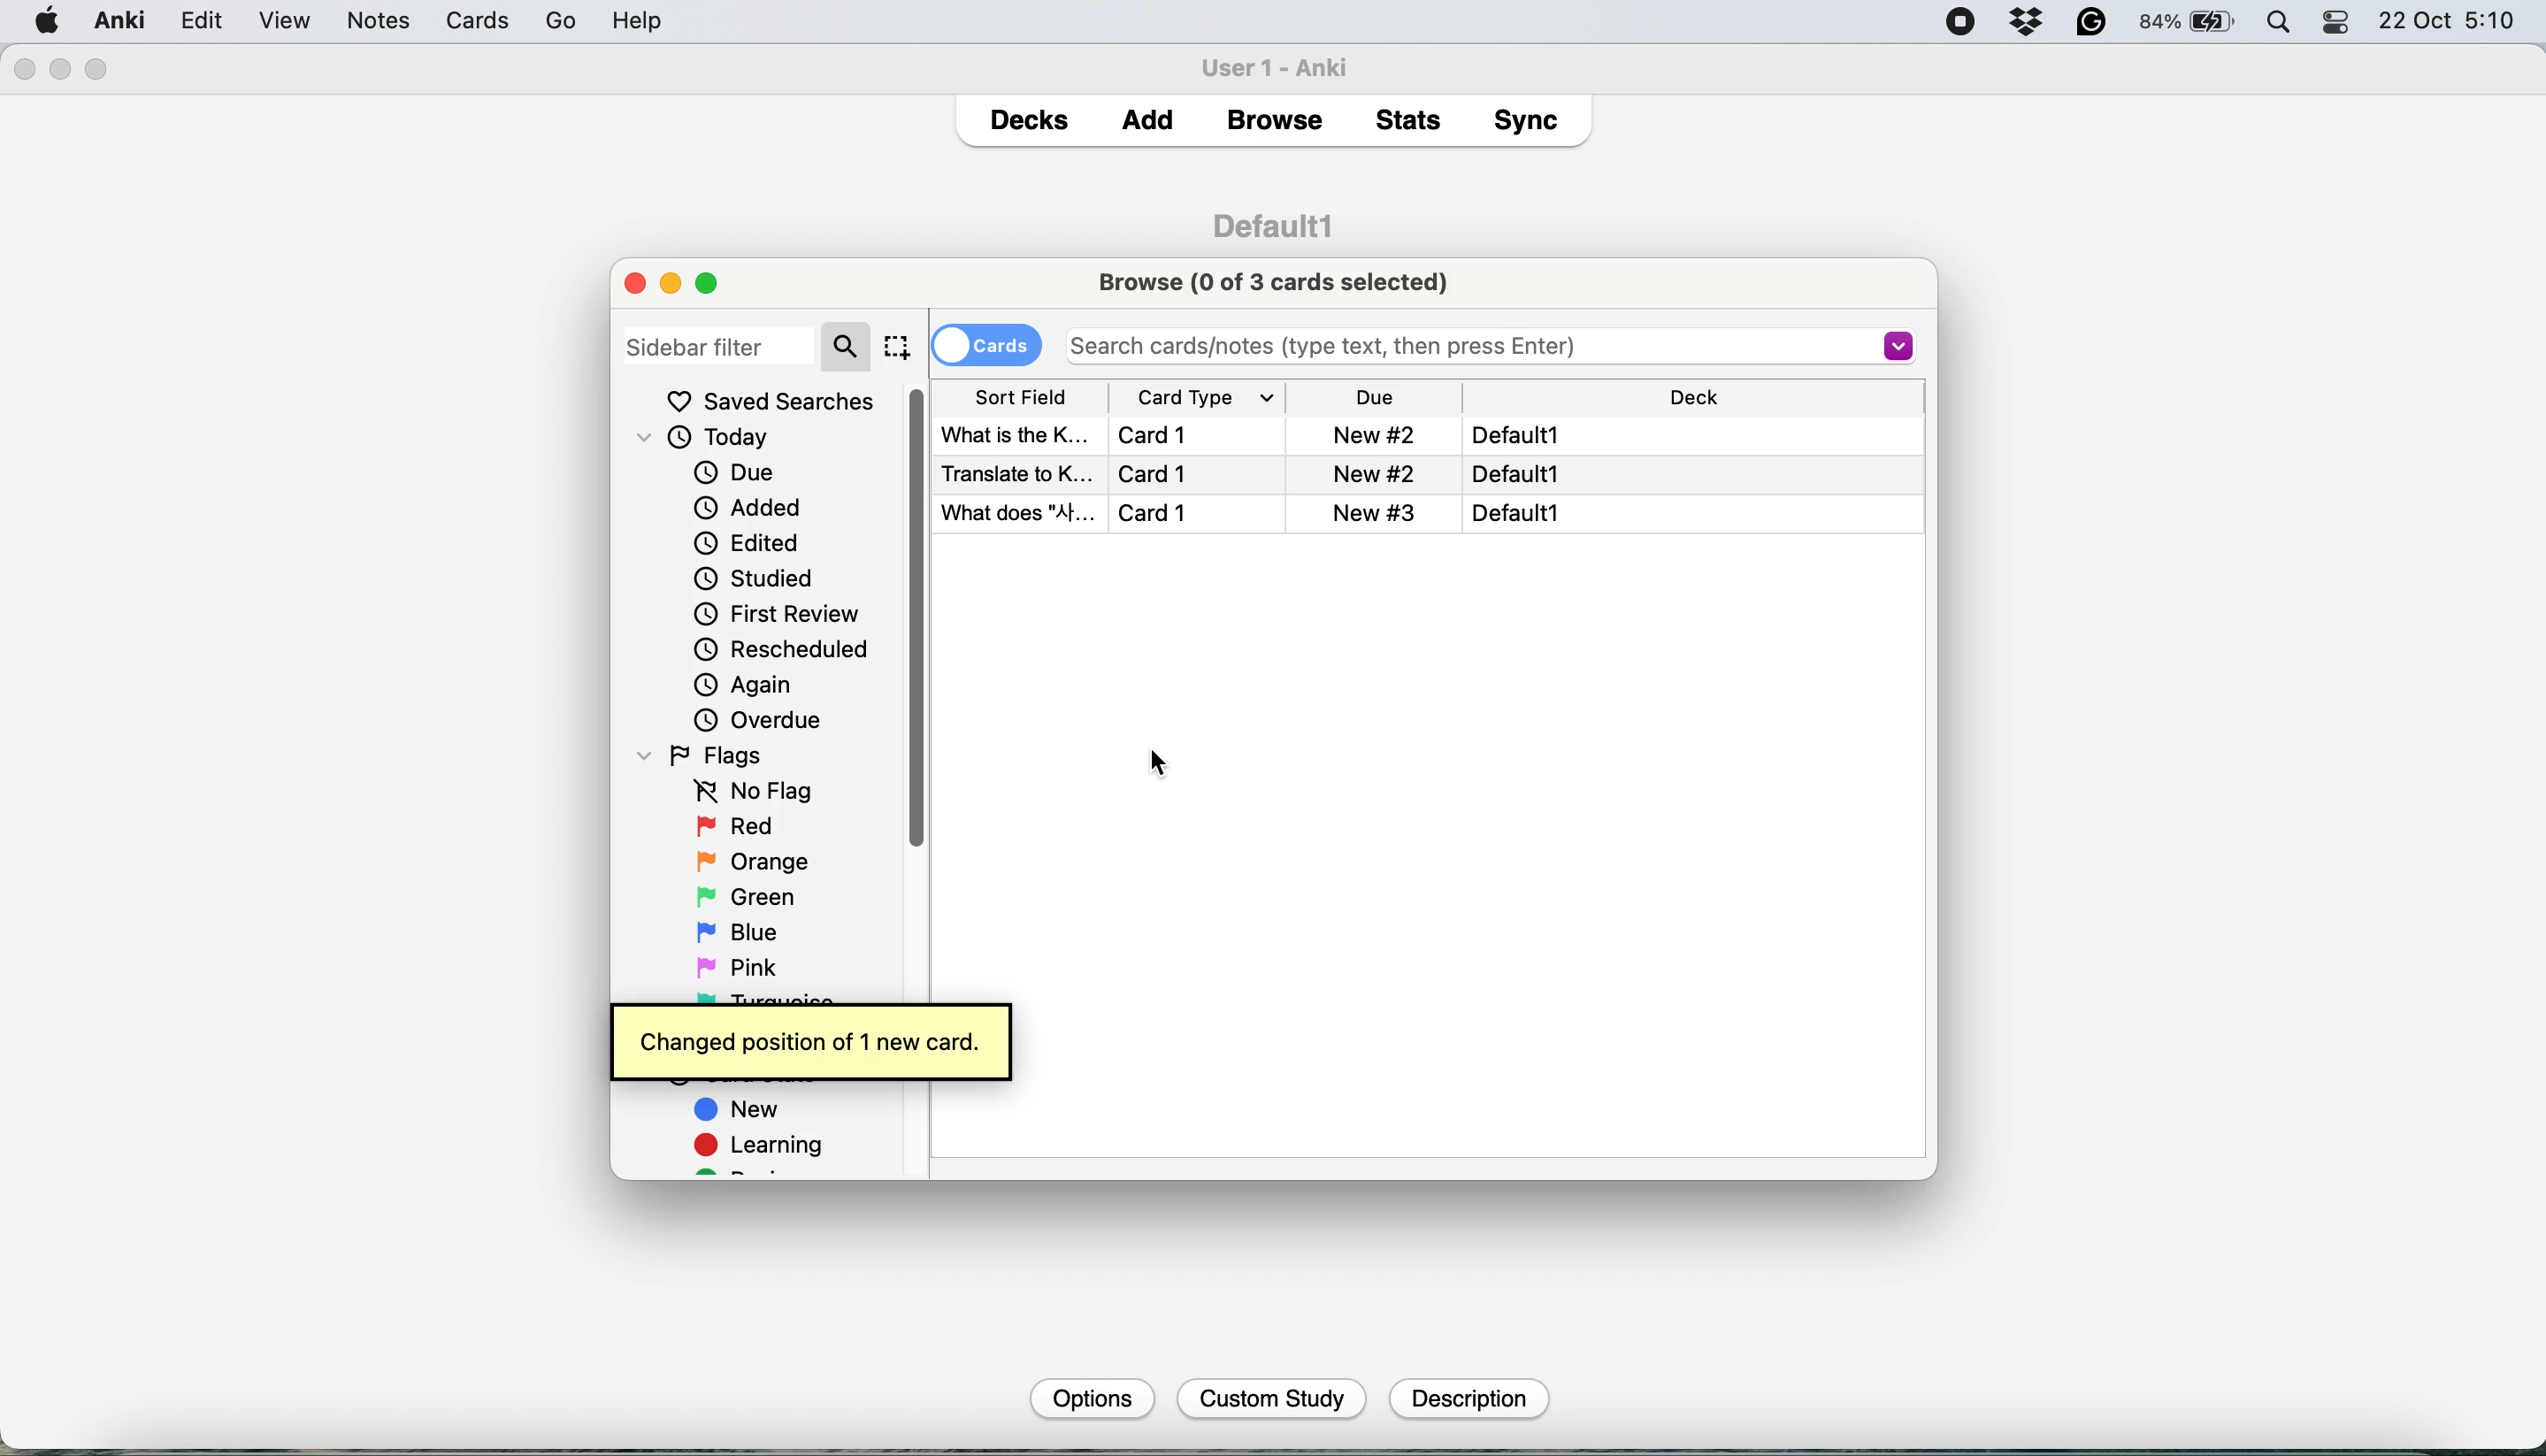  I want to click on red, so click(739, 828).